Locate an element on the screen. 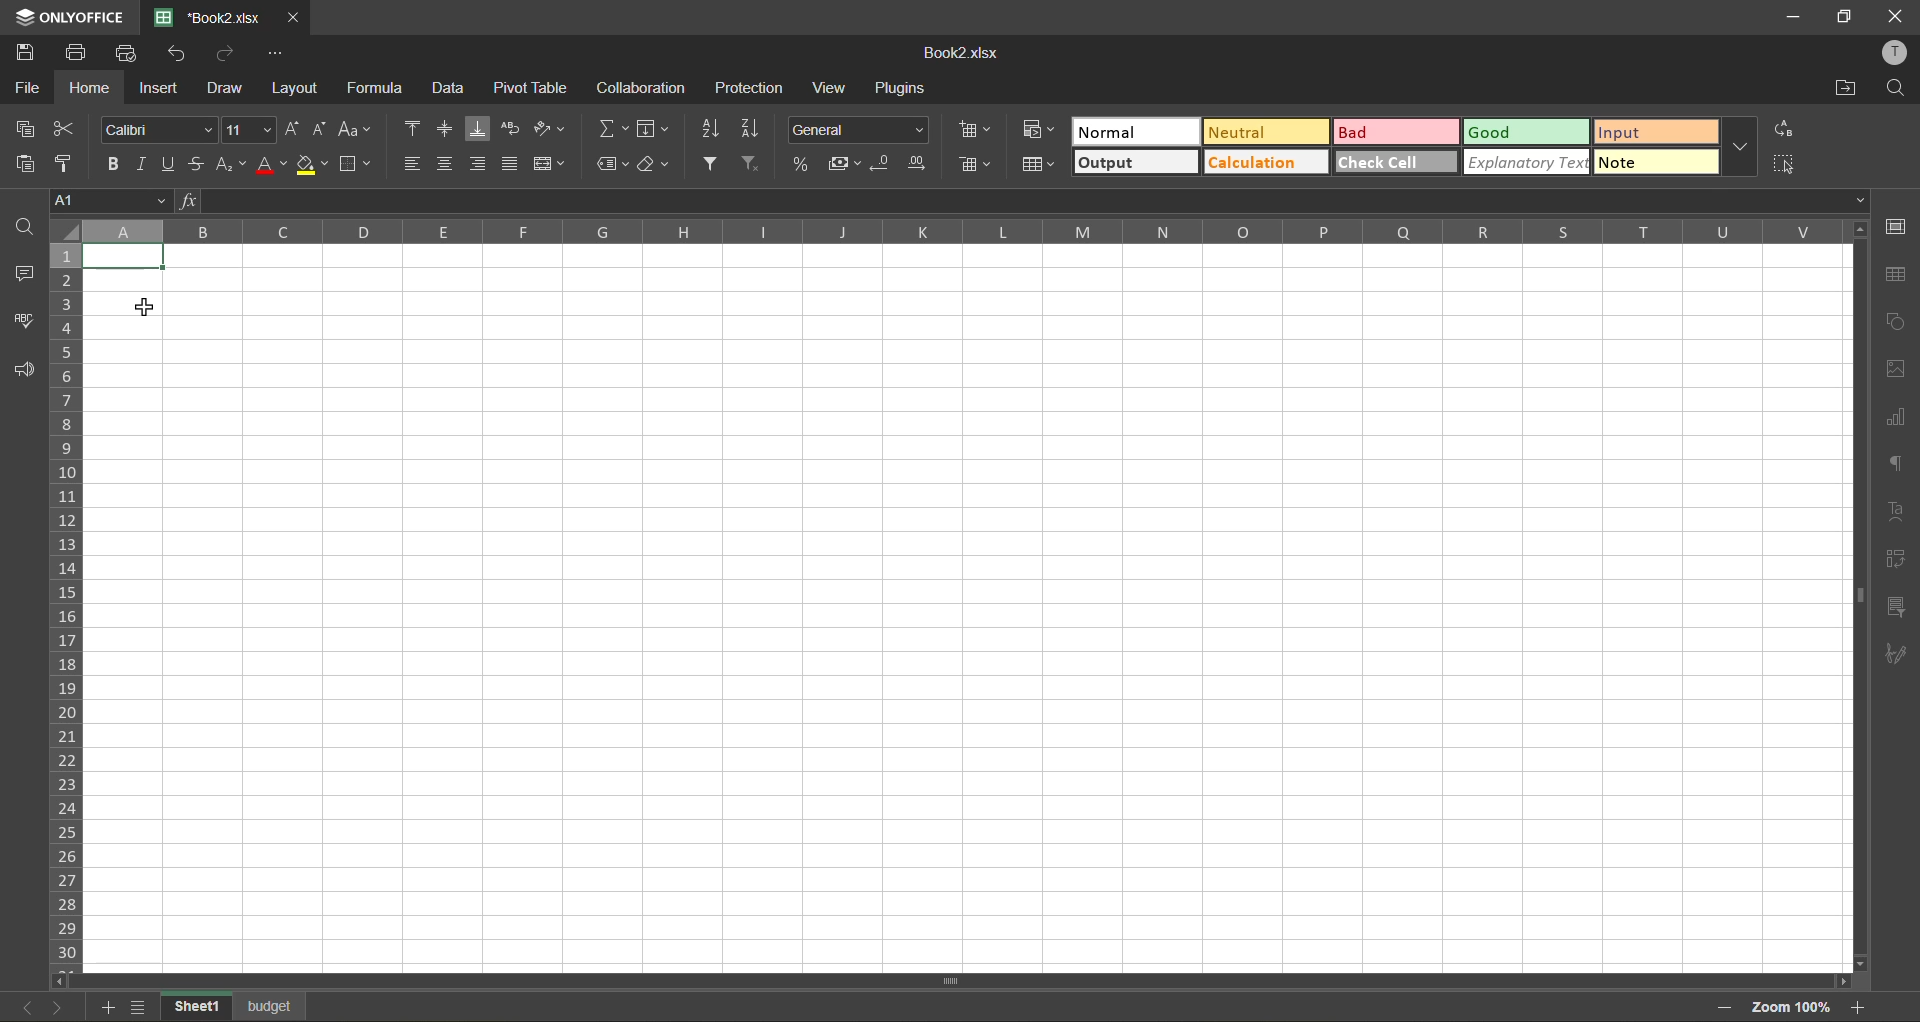  select all is located at coordinates (1786, 159).